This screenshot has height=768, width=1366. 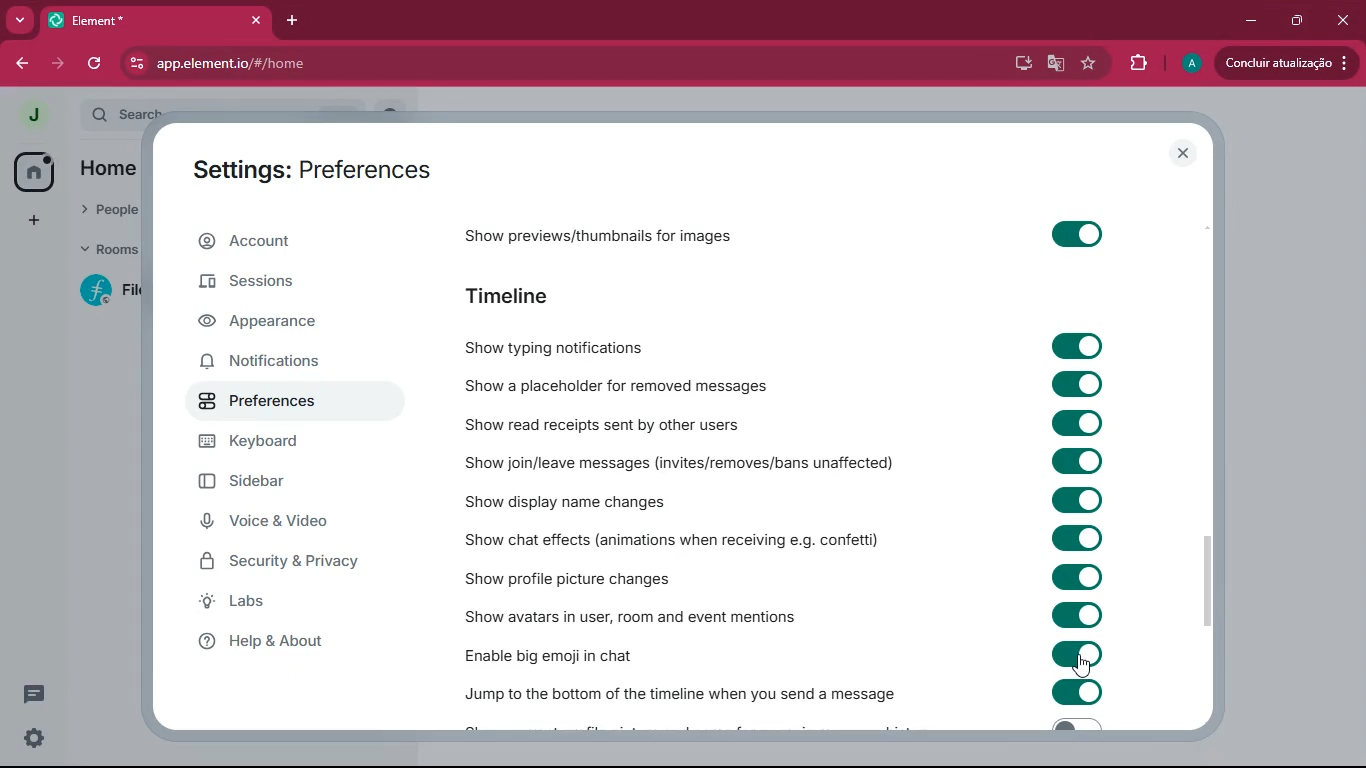 I want to click on toggle on , so click(x=1074, y=238).